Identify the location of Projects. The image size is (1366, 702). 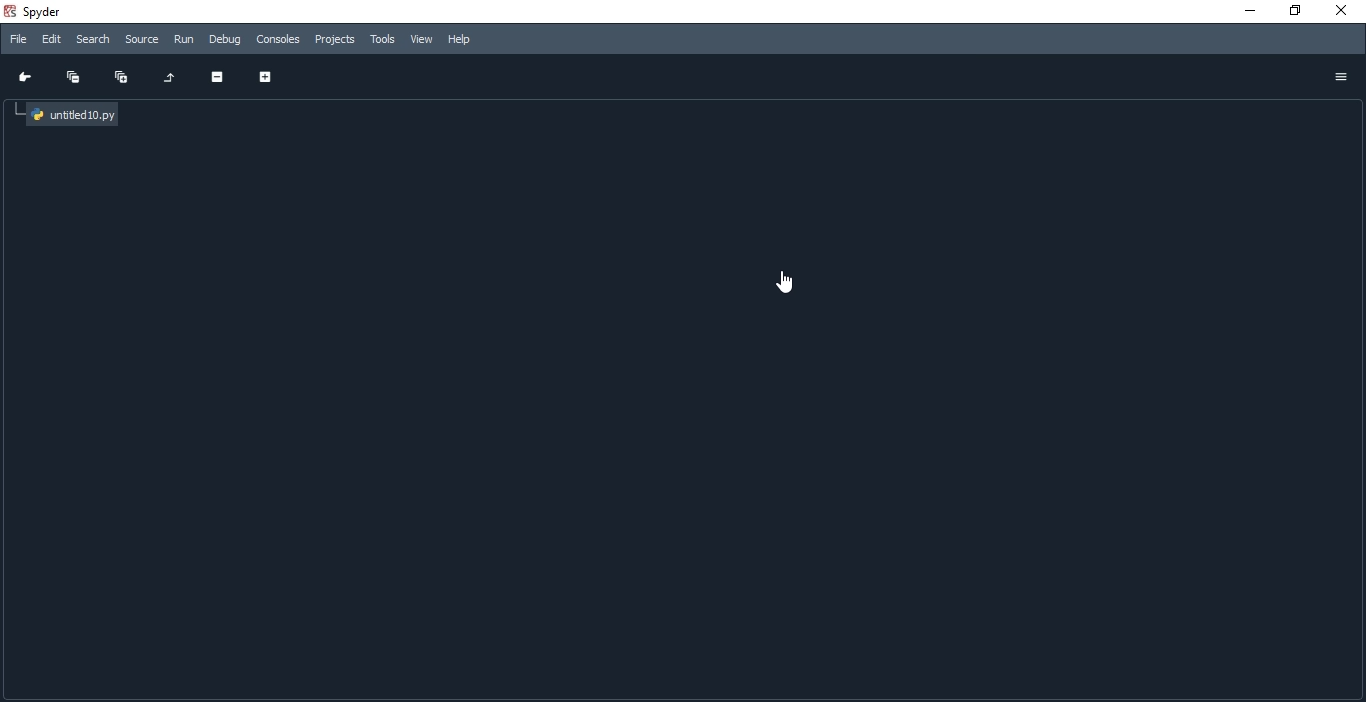
(333, 39).